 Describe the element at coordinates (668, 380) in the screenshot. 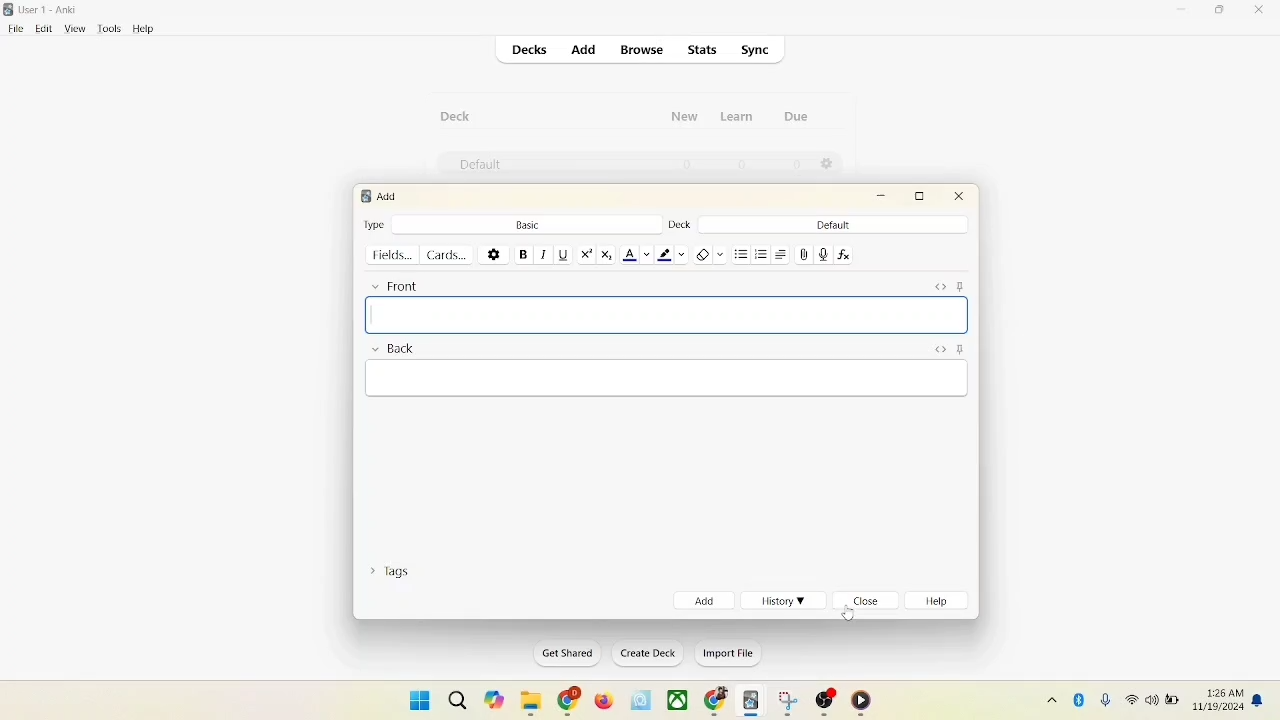

I see `rainbowcolors` at that location.